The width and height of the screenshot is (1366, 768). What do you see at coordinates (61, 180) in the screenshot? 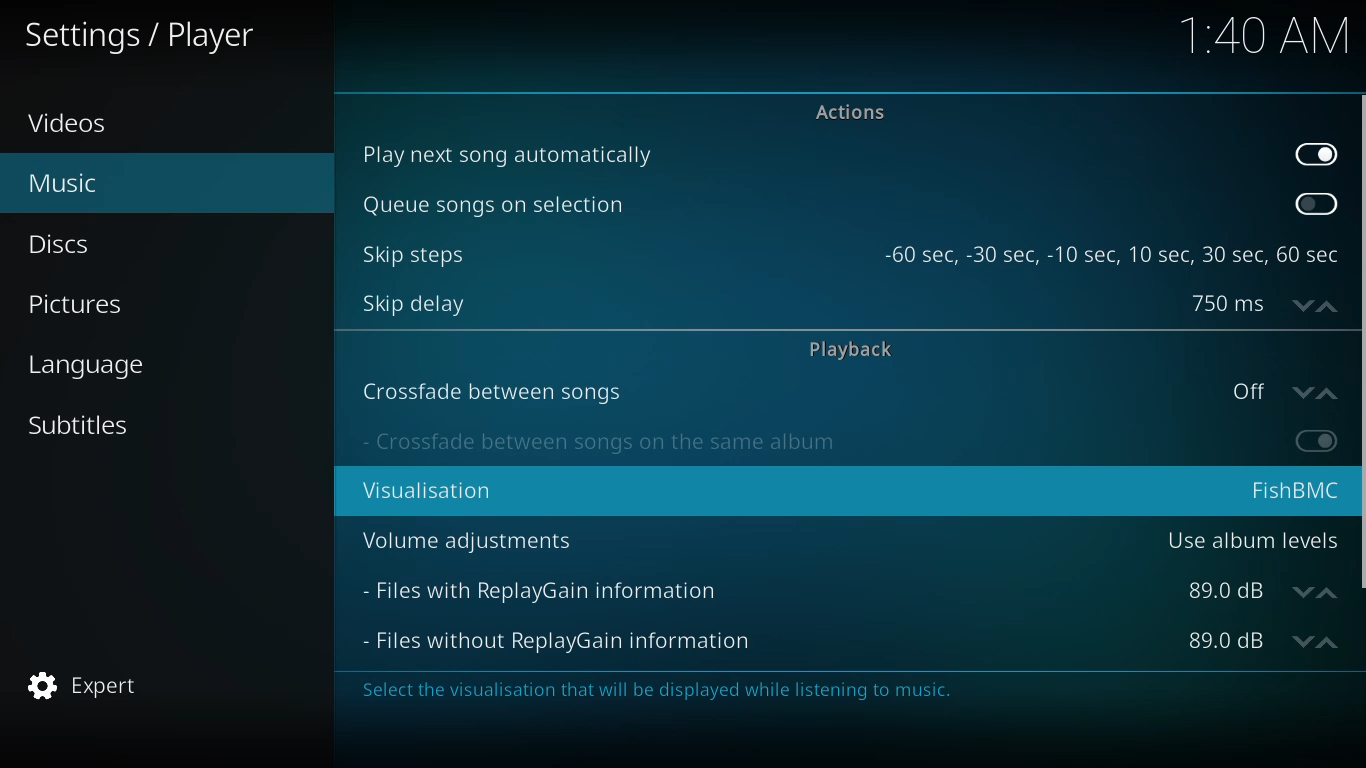
I see `music` at bounding box center [61, 180].